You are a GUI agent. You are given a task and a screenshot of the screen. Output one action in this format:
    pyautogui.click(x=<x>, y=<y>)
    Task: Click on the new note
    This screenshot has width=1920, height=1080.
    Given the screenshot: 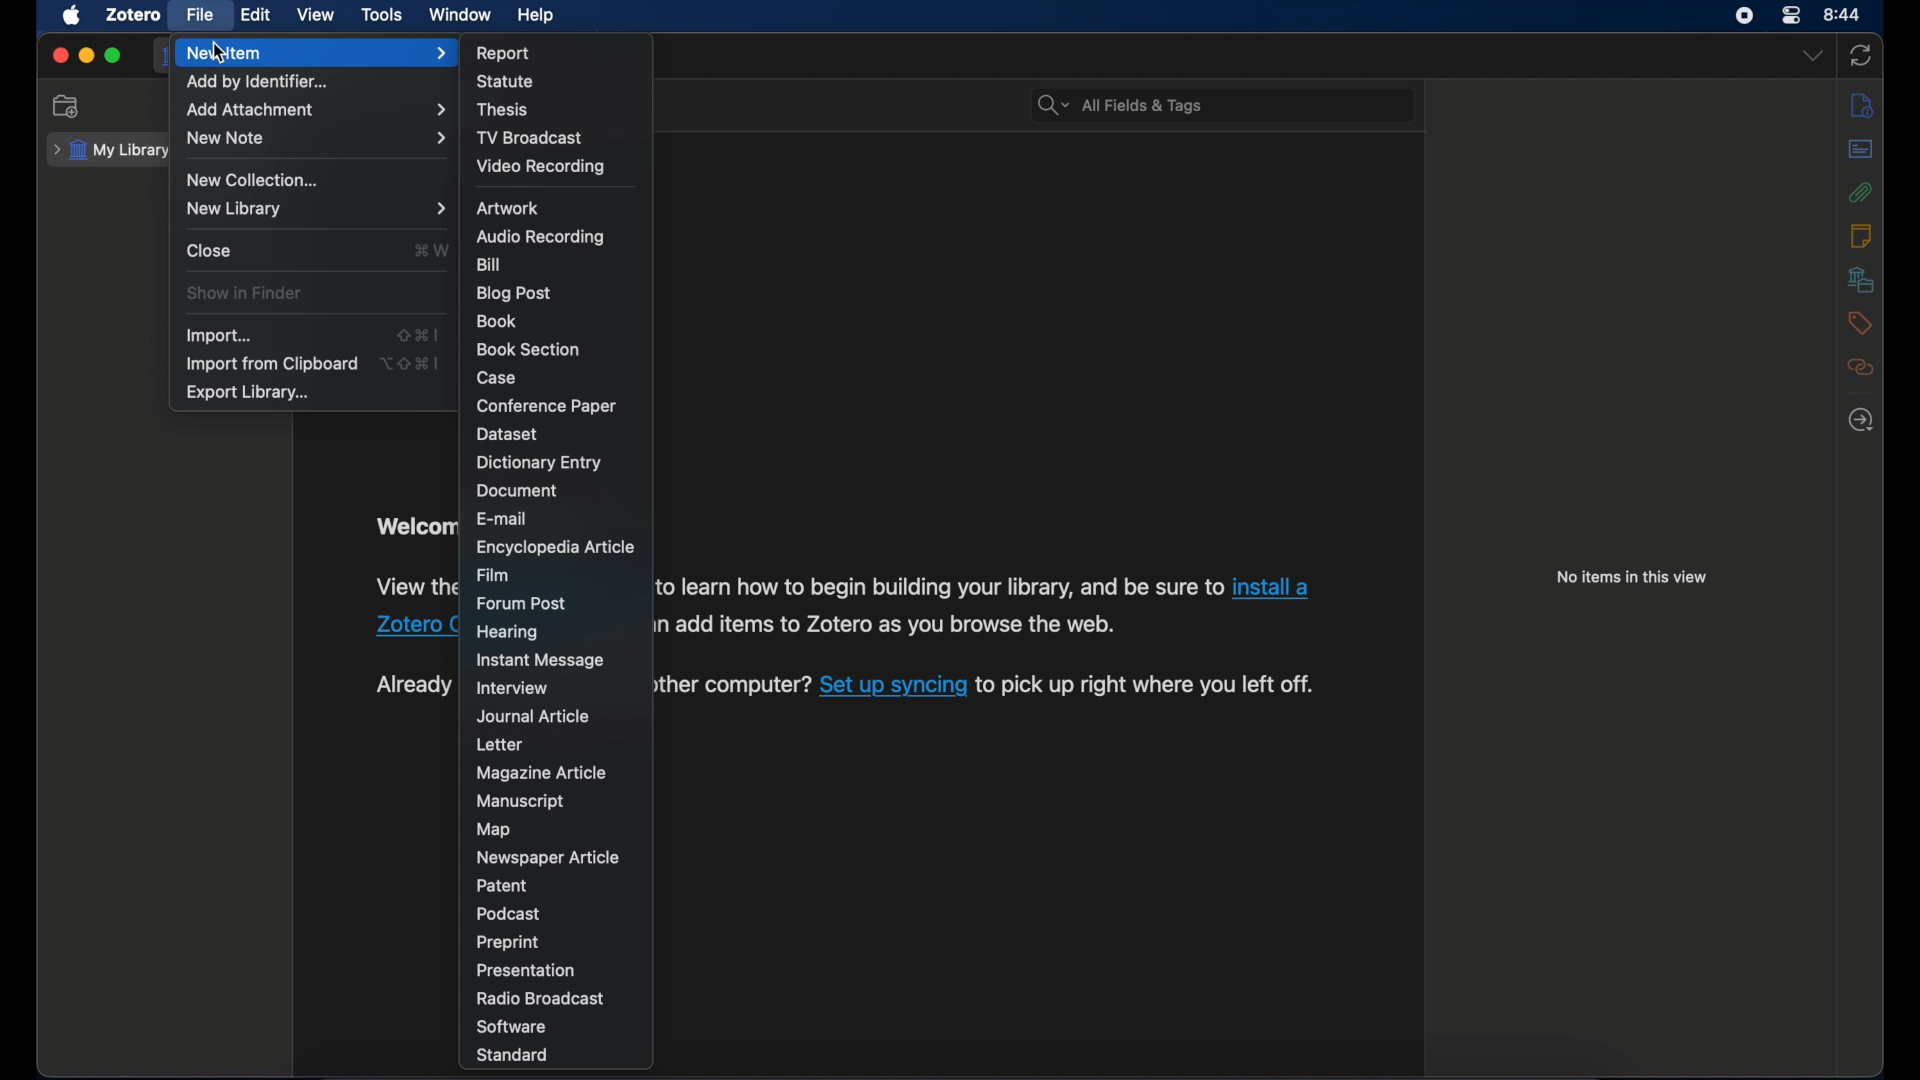 What is the action you would take?
    pyautogui.click(x=316, y=138)
    